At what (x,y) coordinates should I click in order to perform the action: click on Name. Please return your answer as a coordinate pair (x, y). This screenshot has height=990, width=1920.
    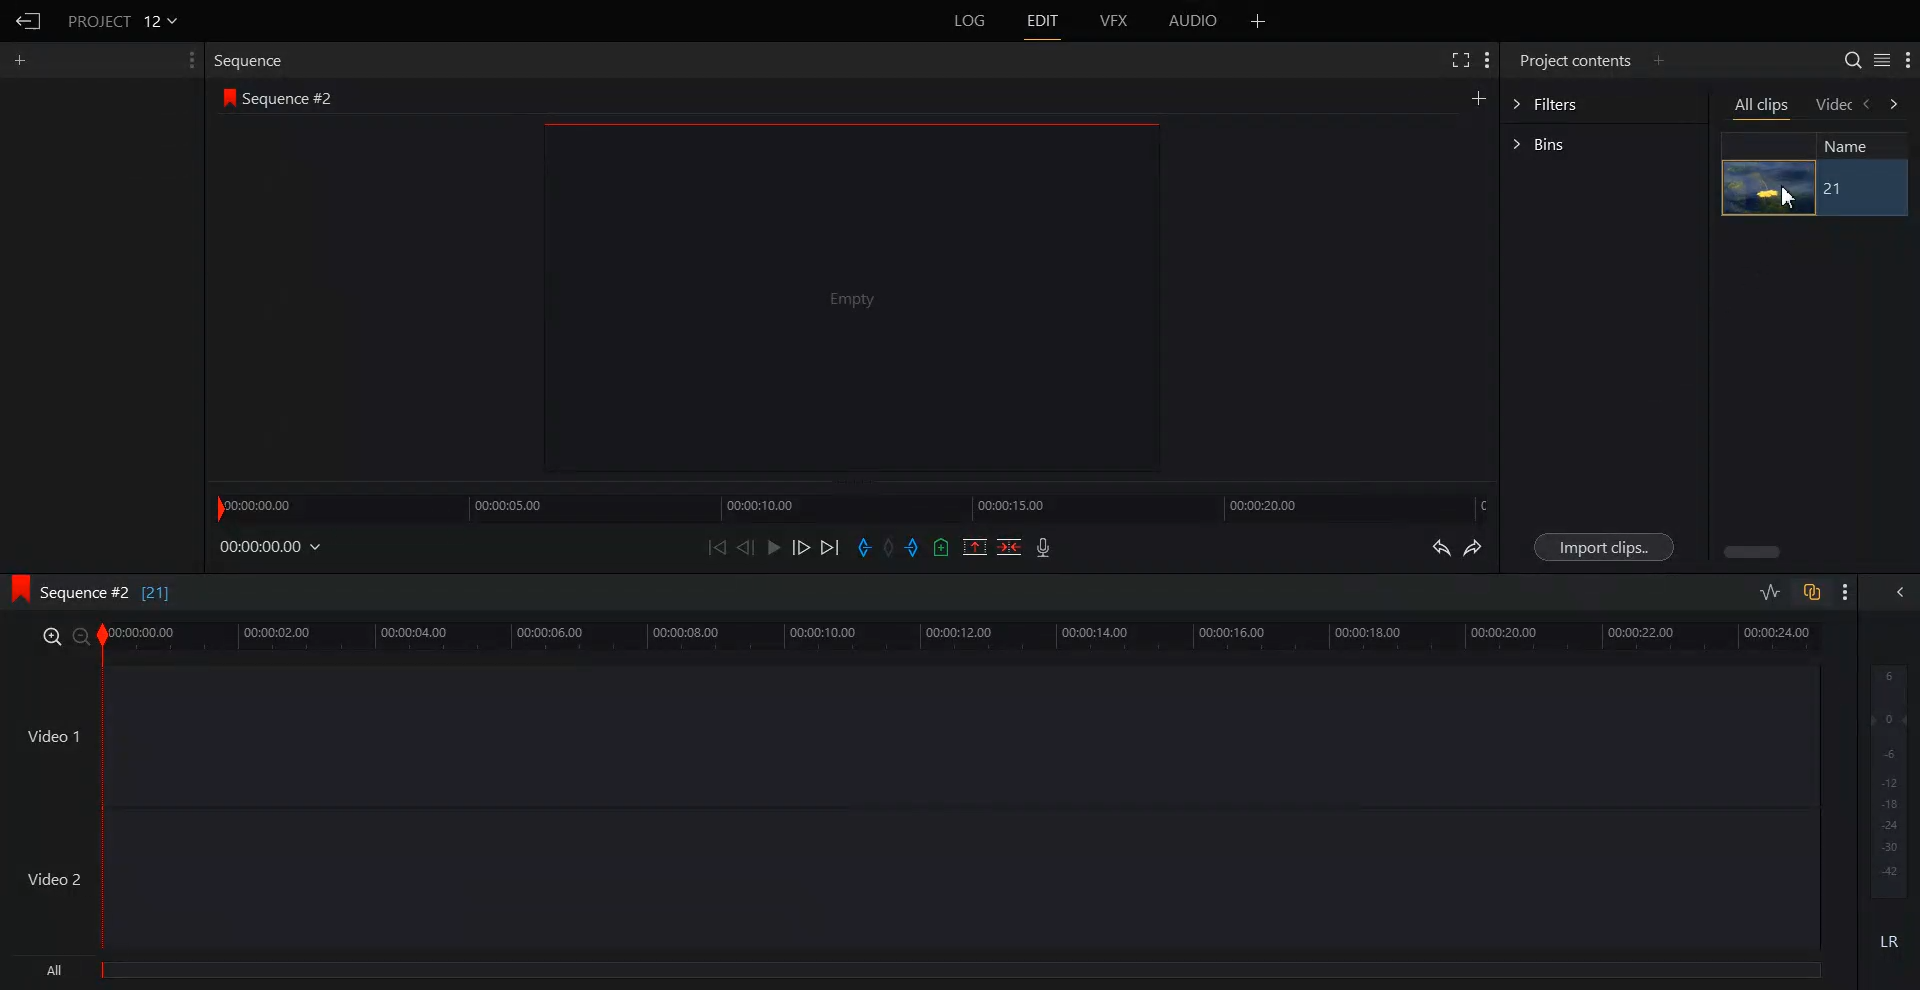
    Looking at the image, I should click on (1855, 145).